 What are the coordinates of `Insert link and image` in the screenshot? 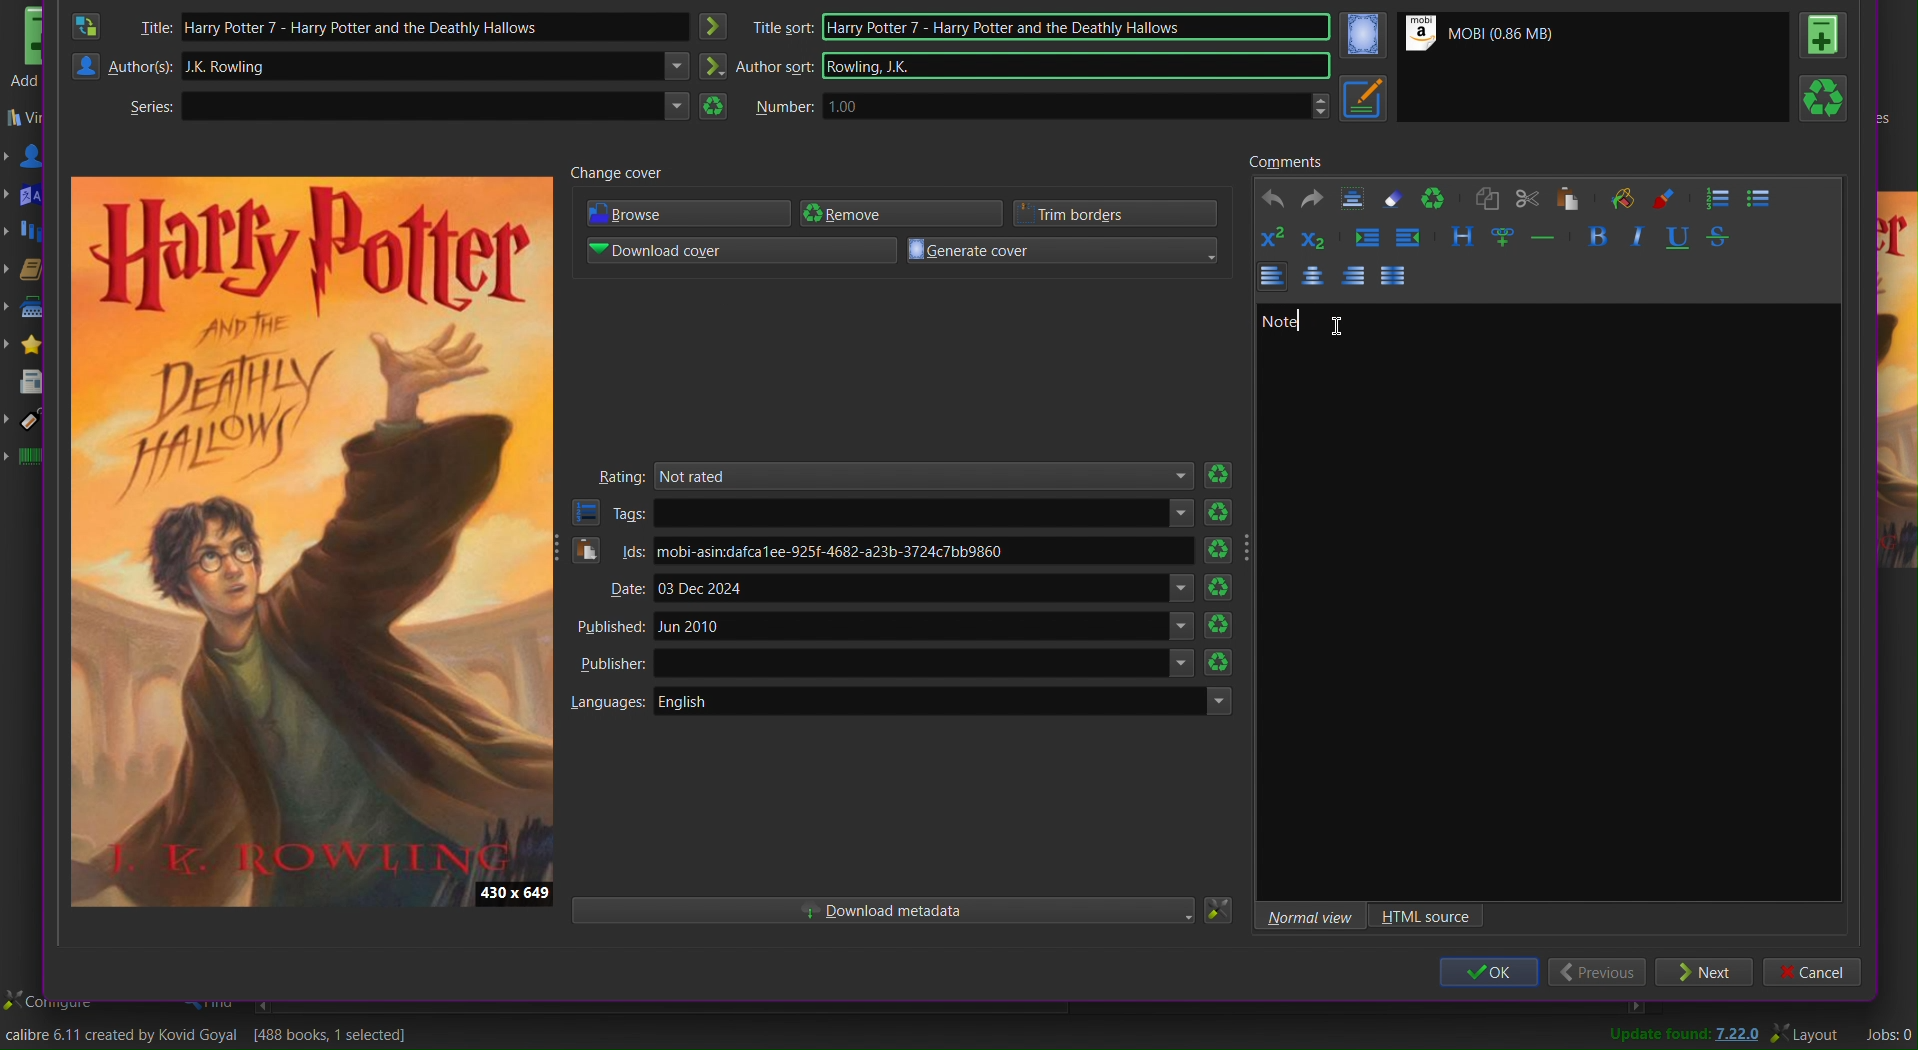 It's located at (1503, 238).